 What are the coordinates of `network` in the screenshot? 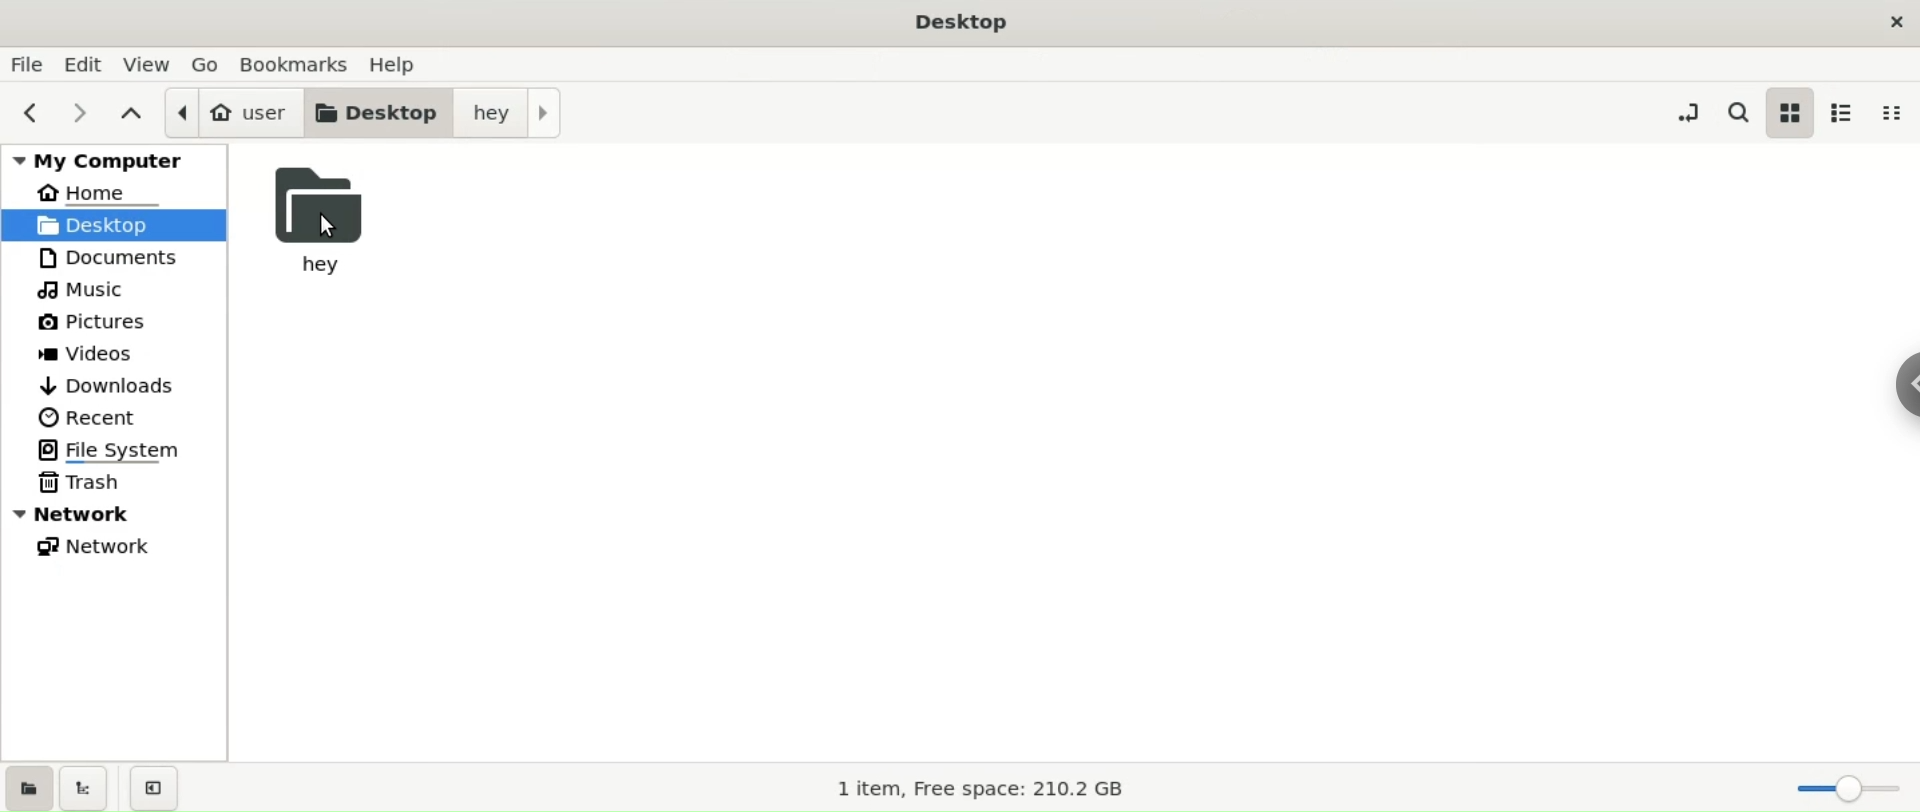 It's located at (115, 549).